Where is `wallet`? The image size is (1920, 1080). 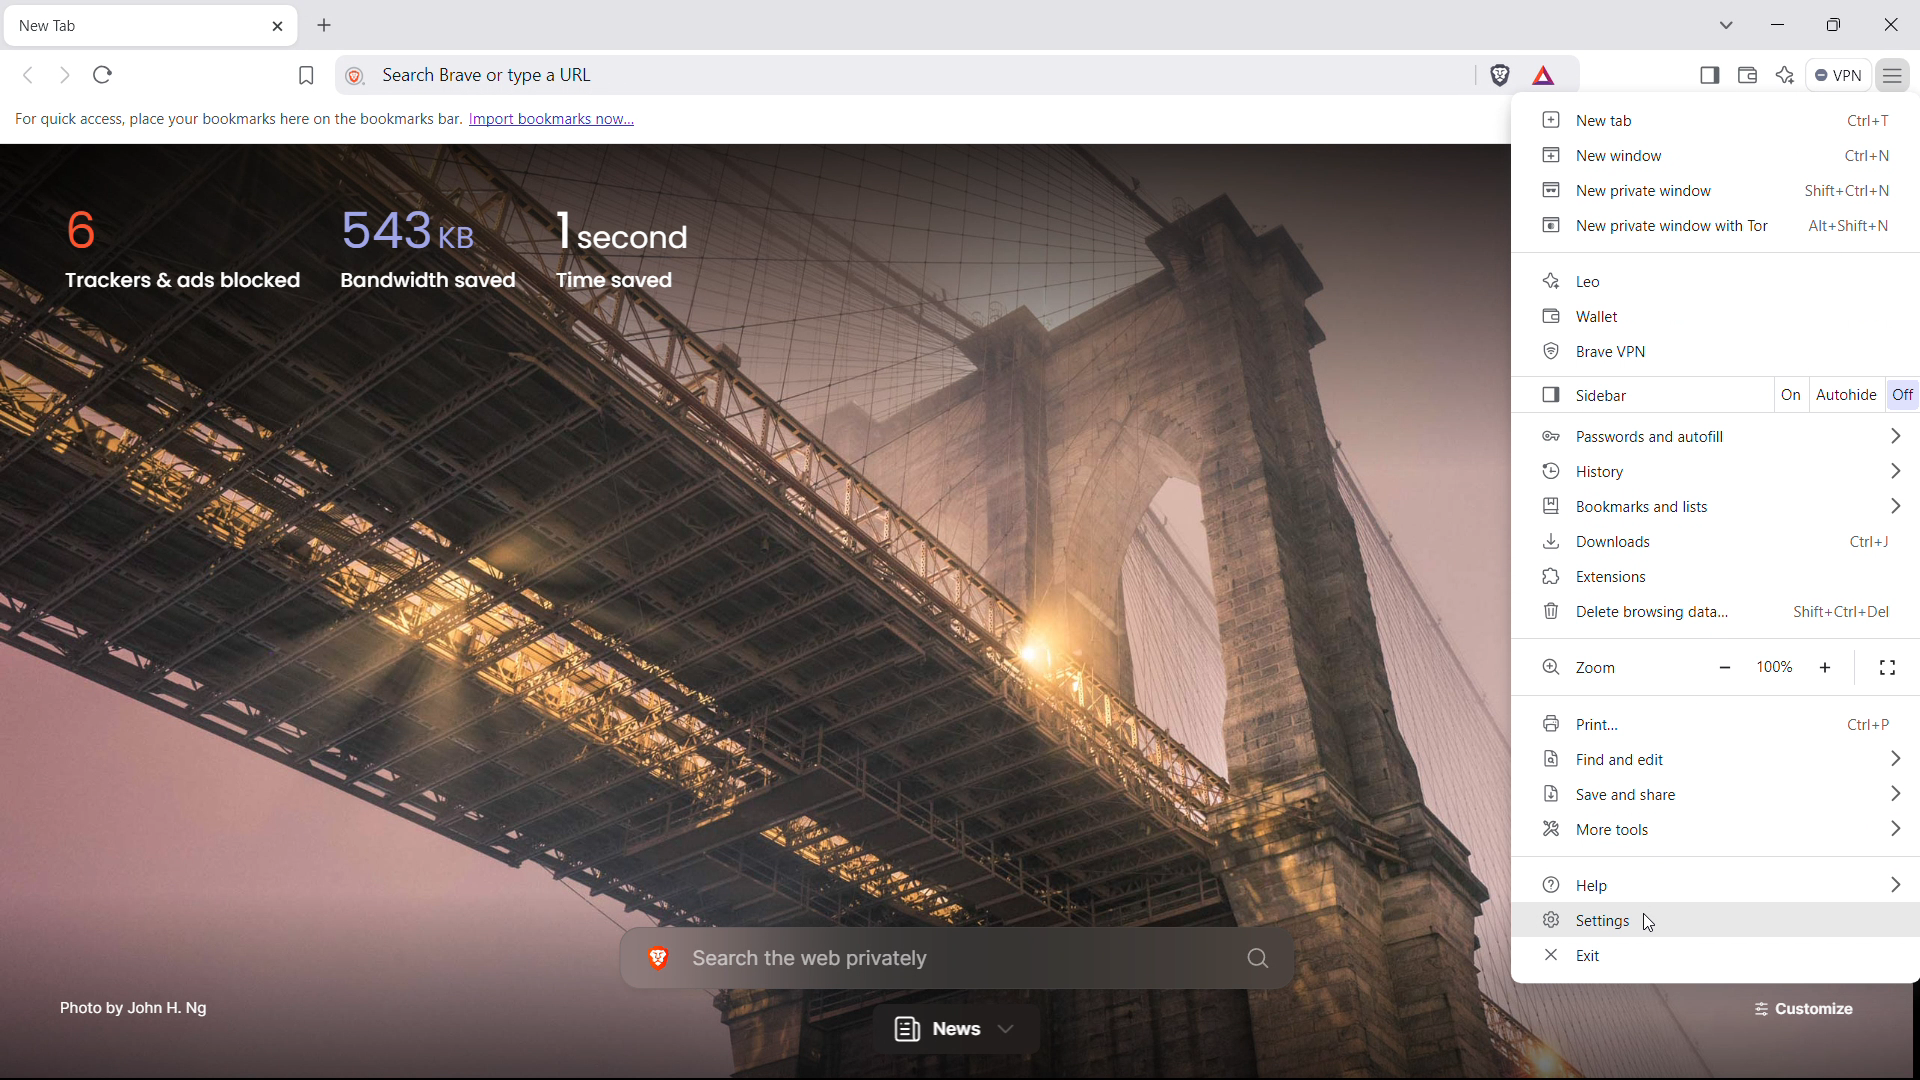
wallet is located at coordinates (1746, 75).